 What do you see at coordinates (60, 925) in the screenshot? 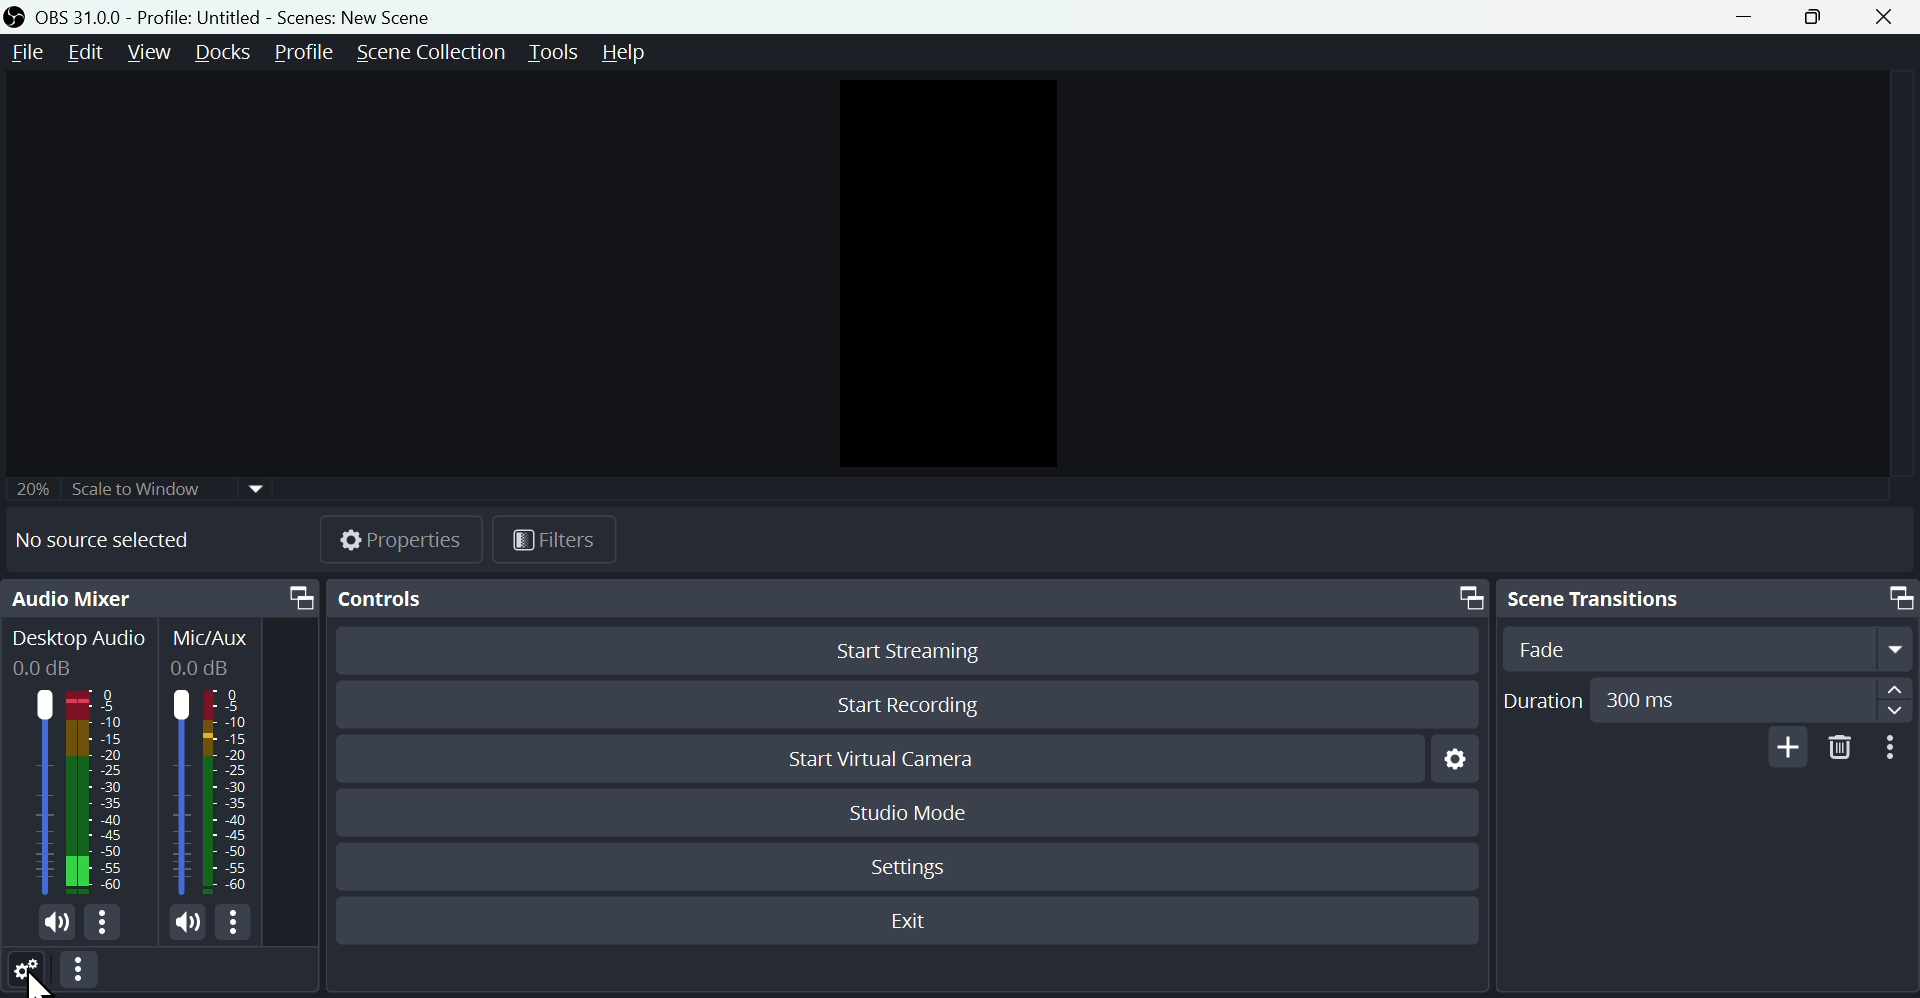
I see `(un)mute` at bounding box center [60, 925].